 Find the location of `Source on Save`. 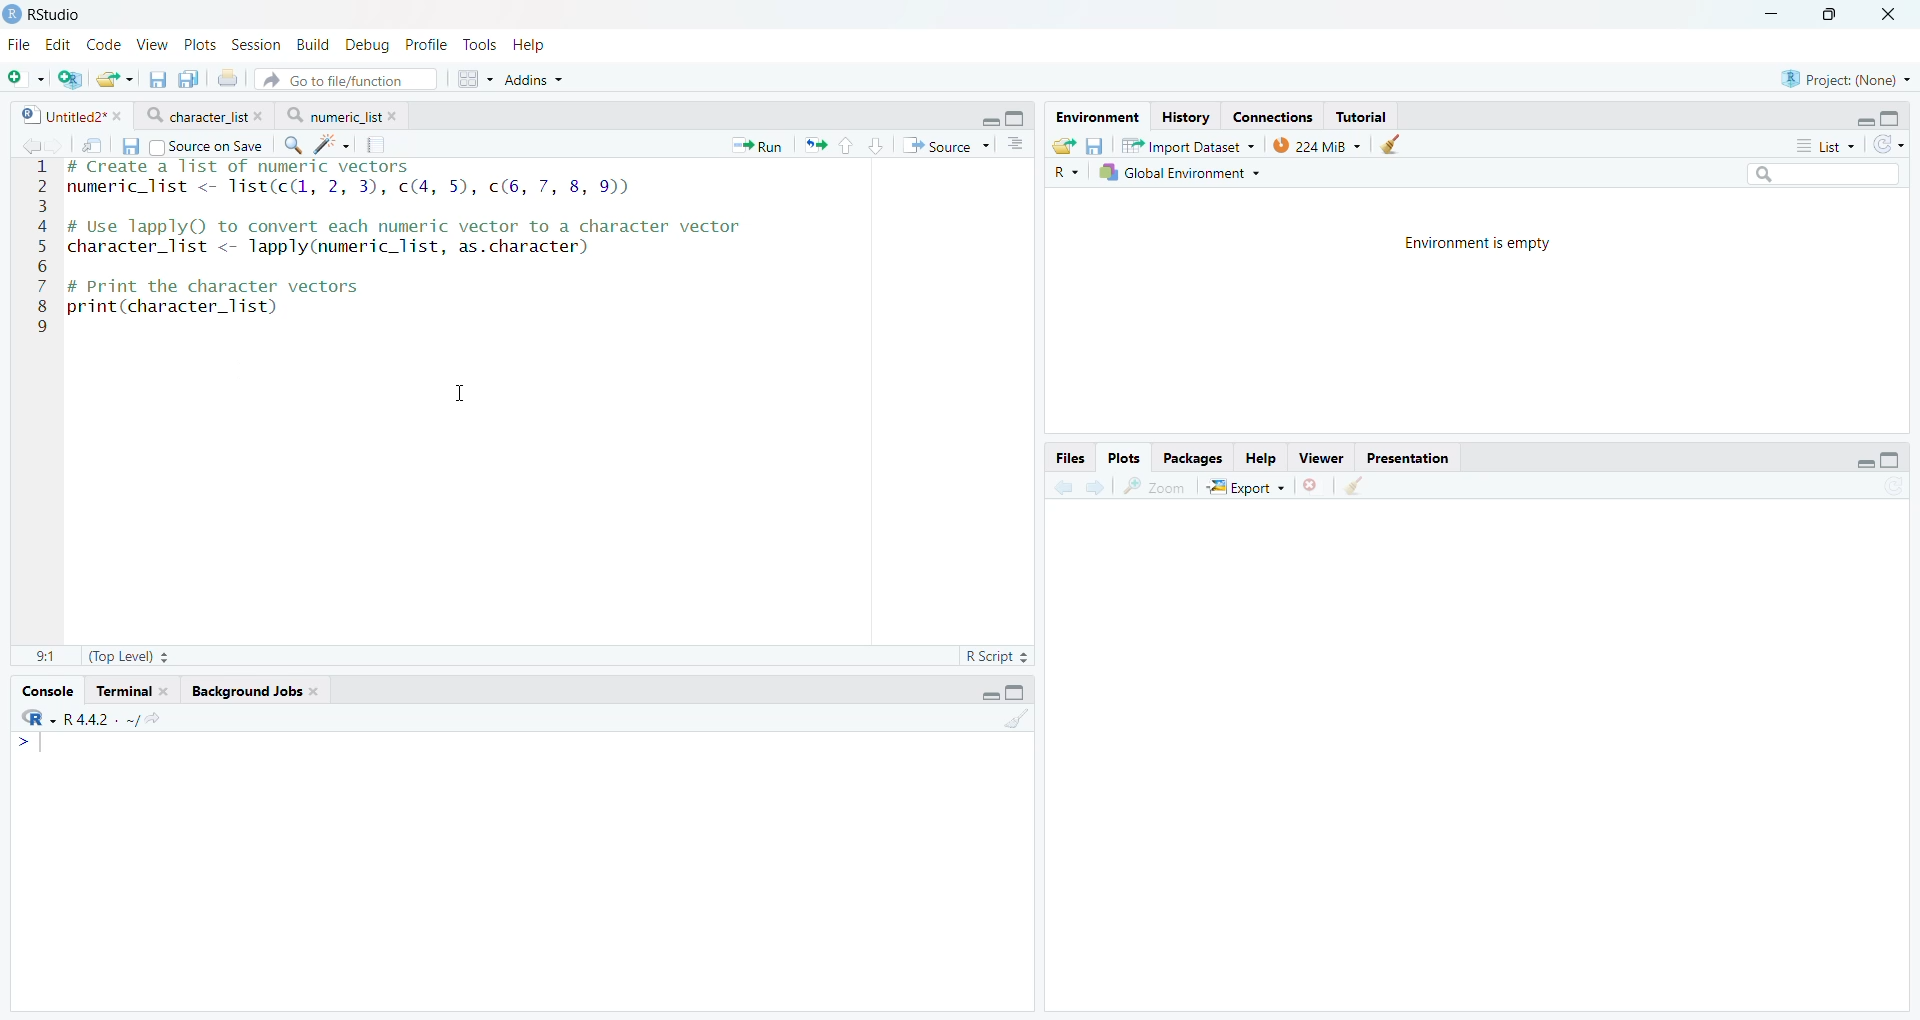

Source on Save is located at coordinates (206, 146).